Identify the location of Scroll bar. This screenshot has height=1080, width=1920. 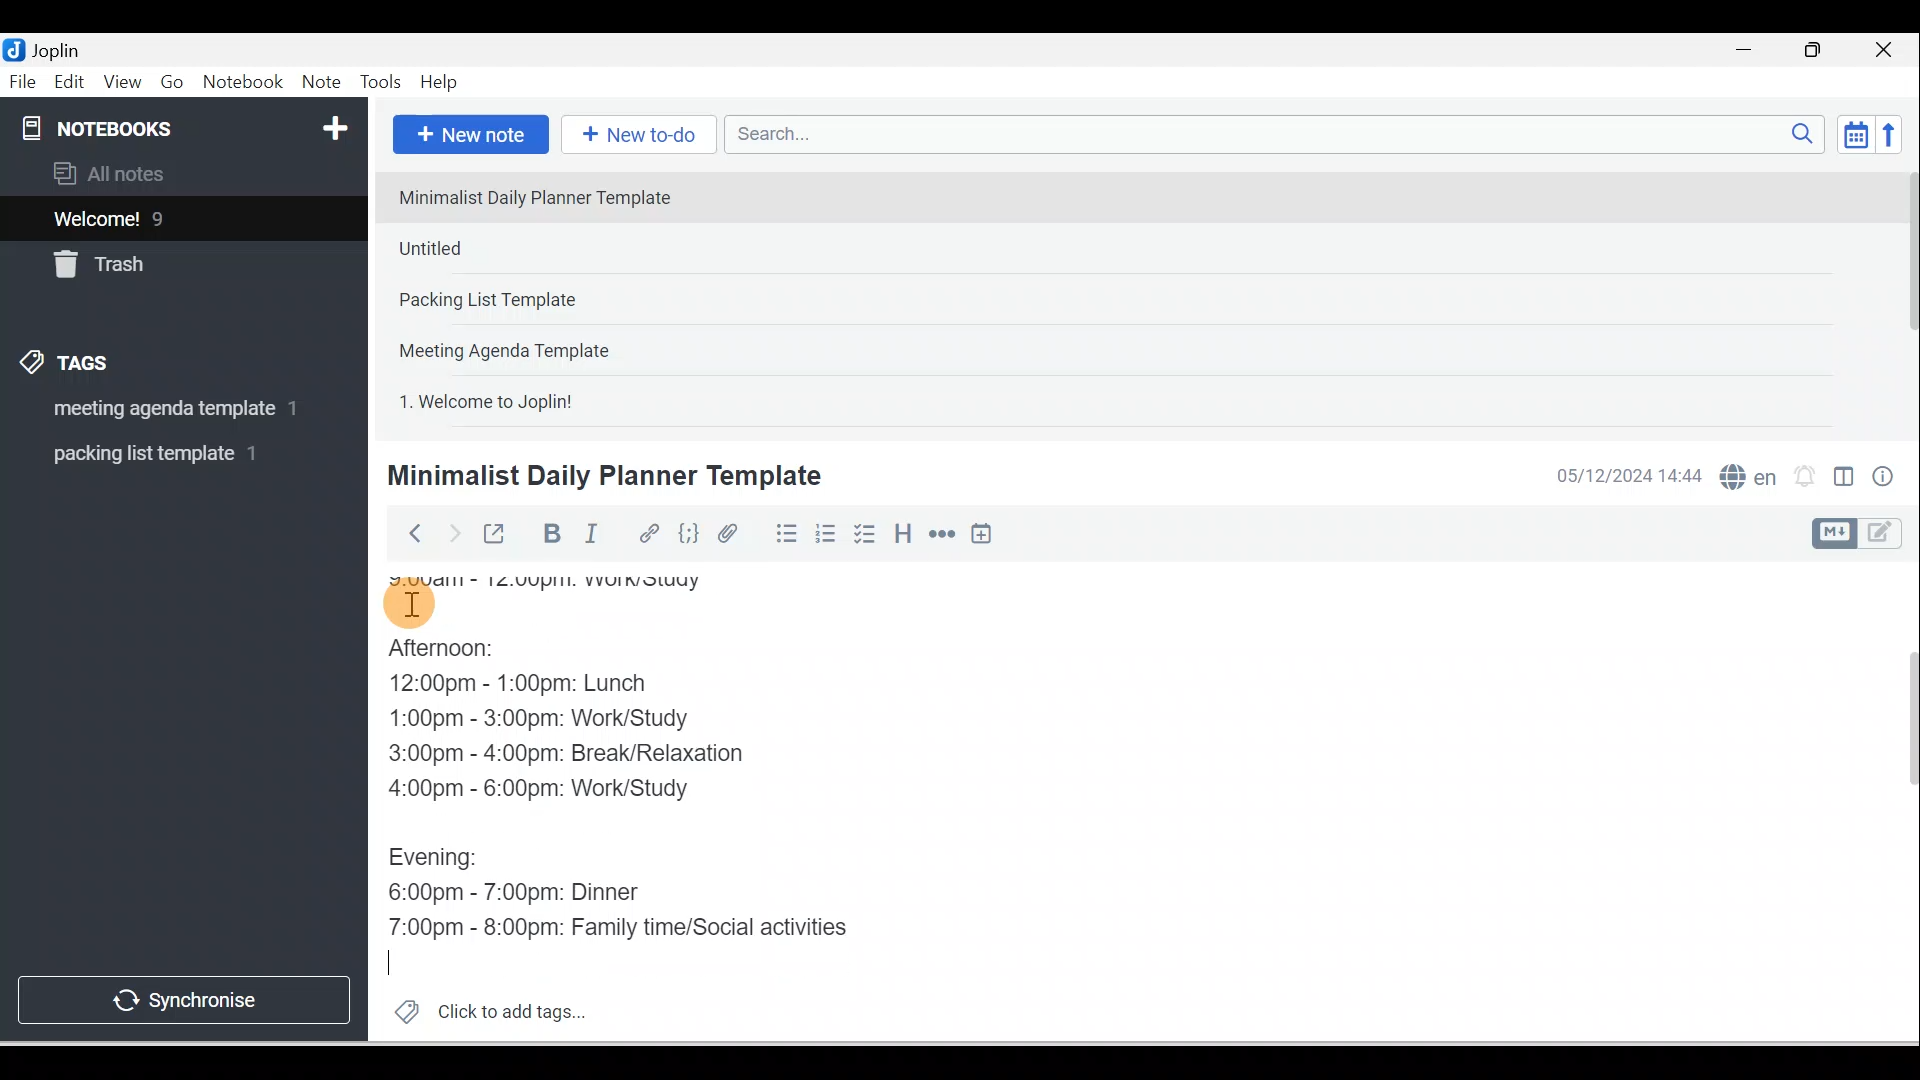
(1904, 296).